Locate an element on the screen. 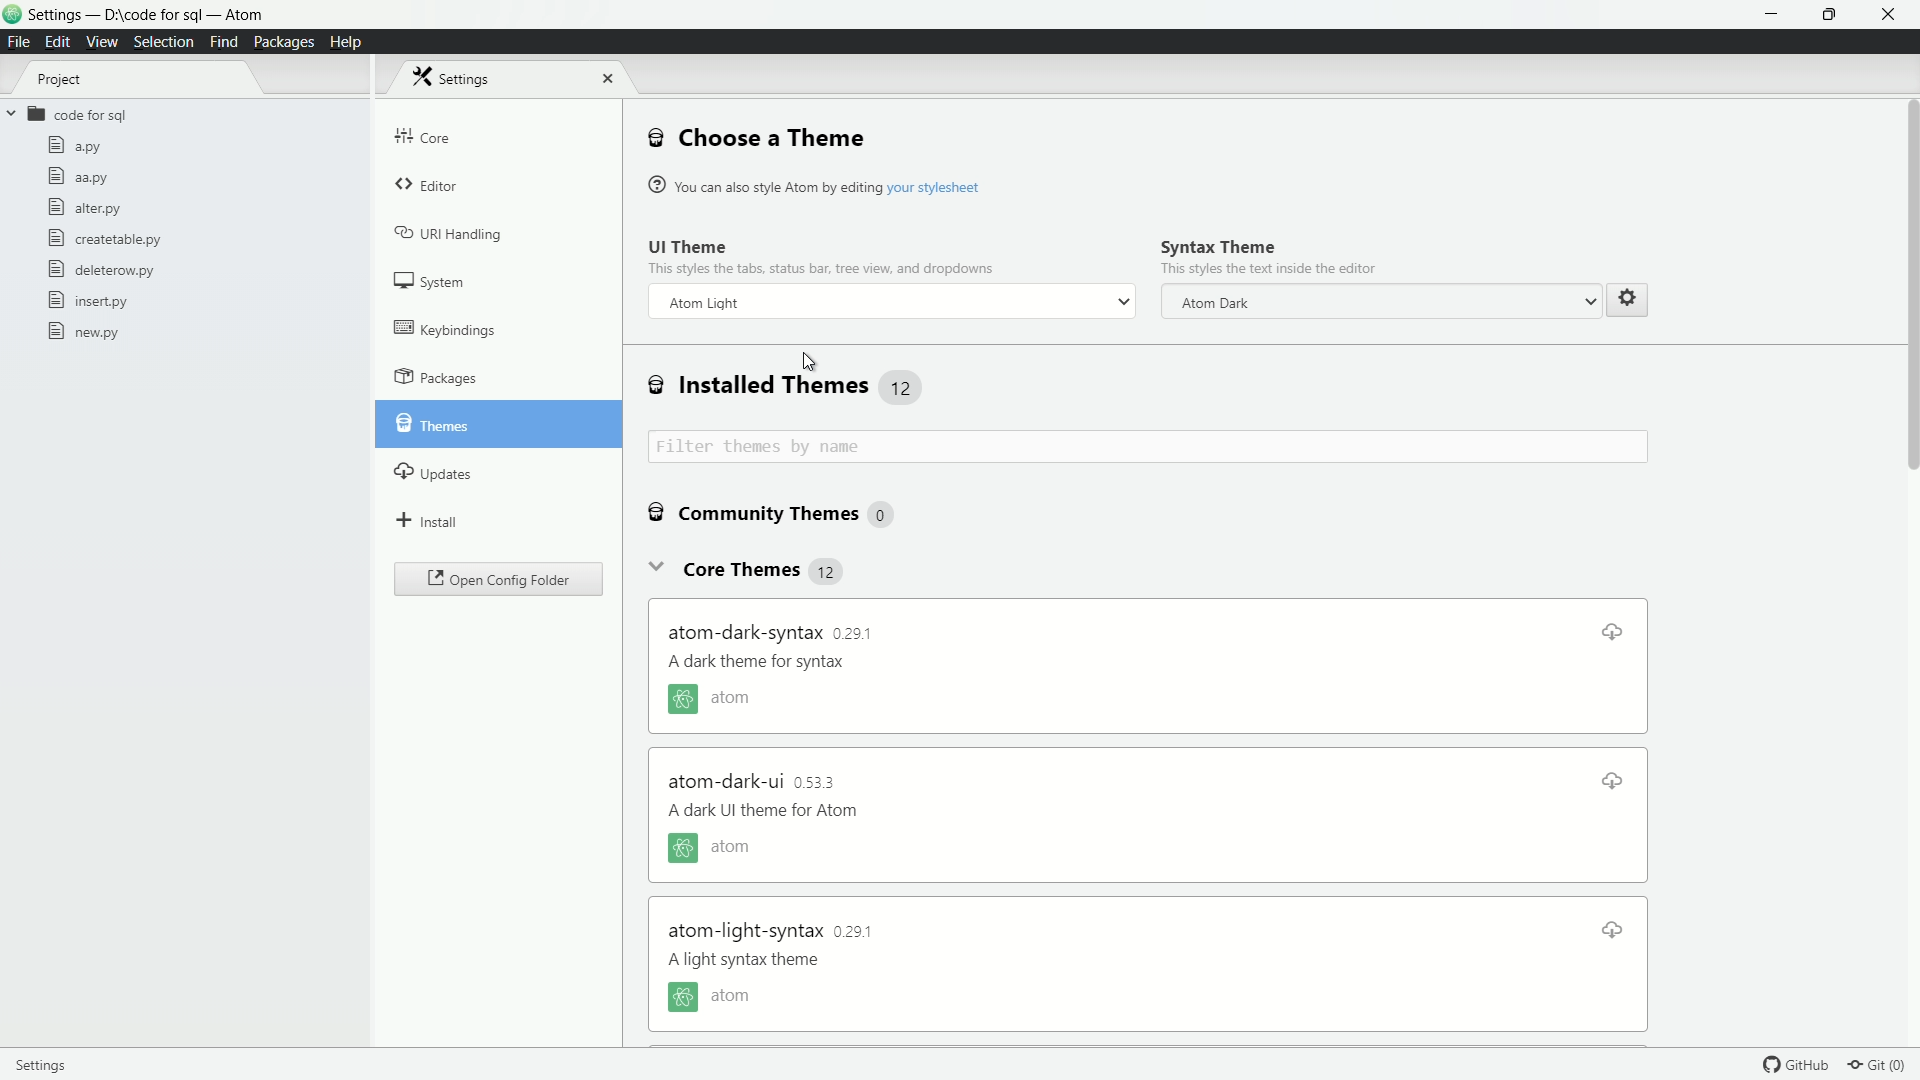  a dark theme for syntax is located at coordinates (756, 812).